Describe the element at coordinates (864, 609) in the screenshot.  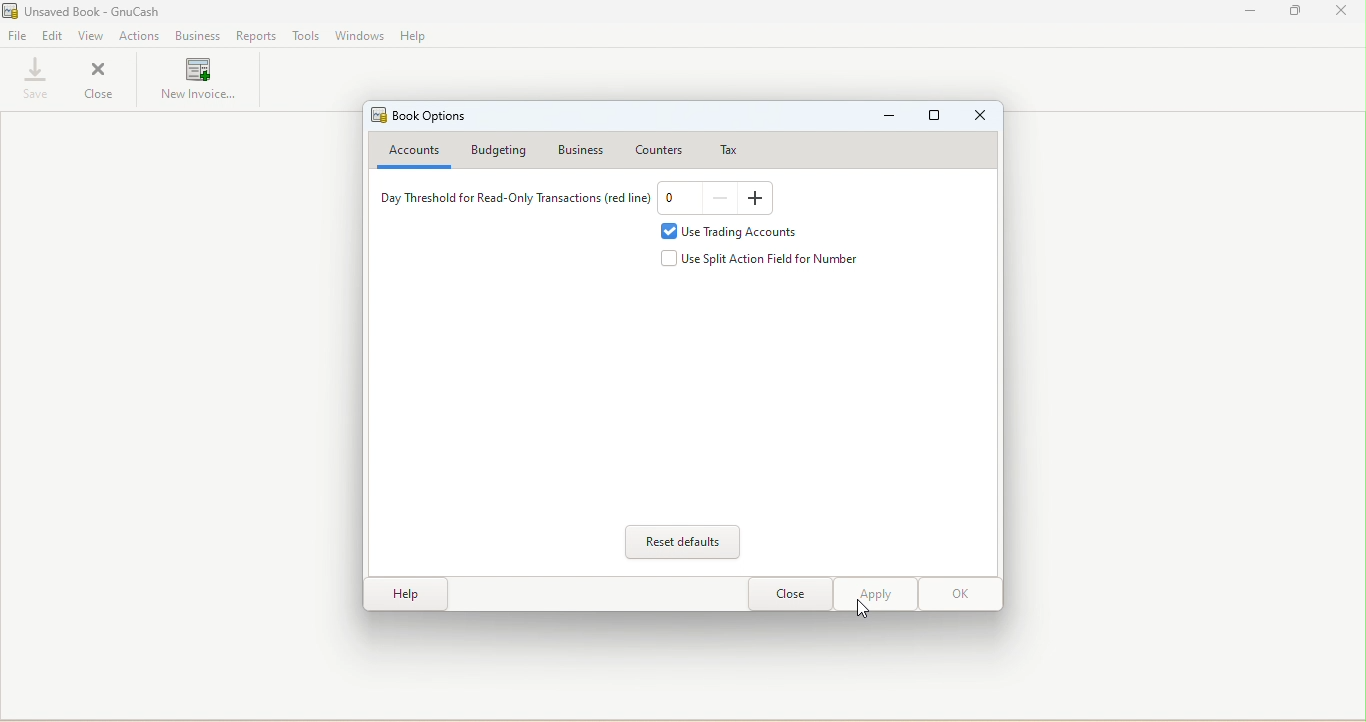
I see `cursor` at that location.